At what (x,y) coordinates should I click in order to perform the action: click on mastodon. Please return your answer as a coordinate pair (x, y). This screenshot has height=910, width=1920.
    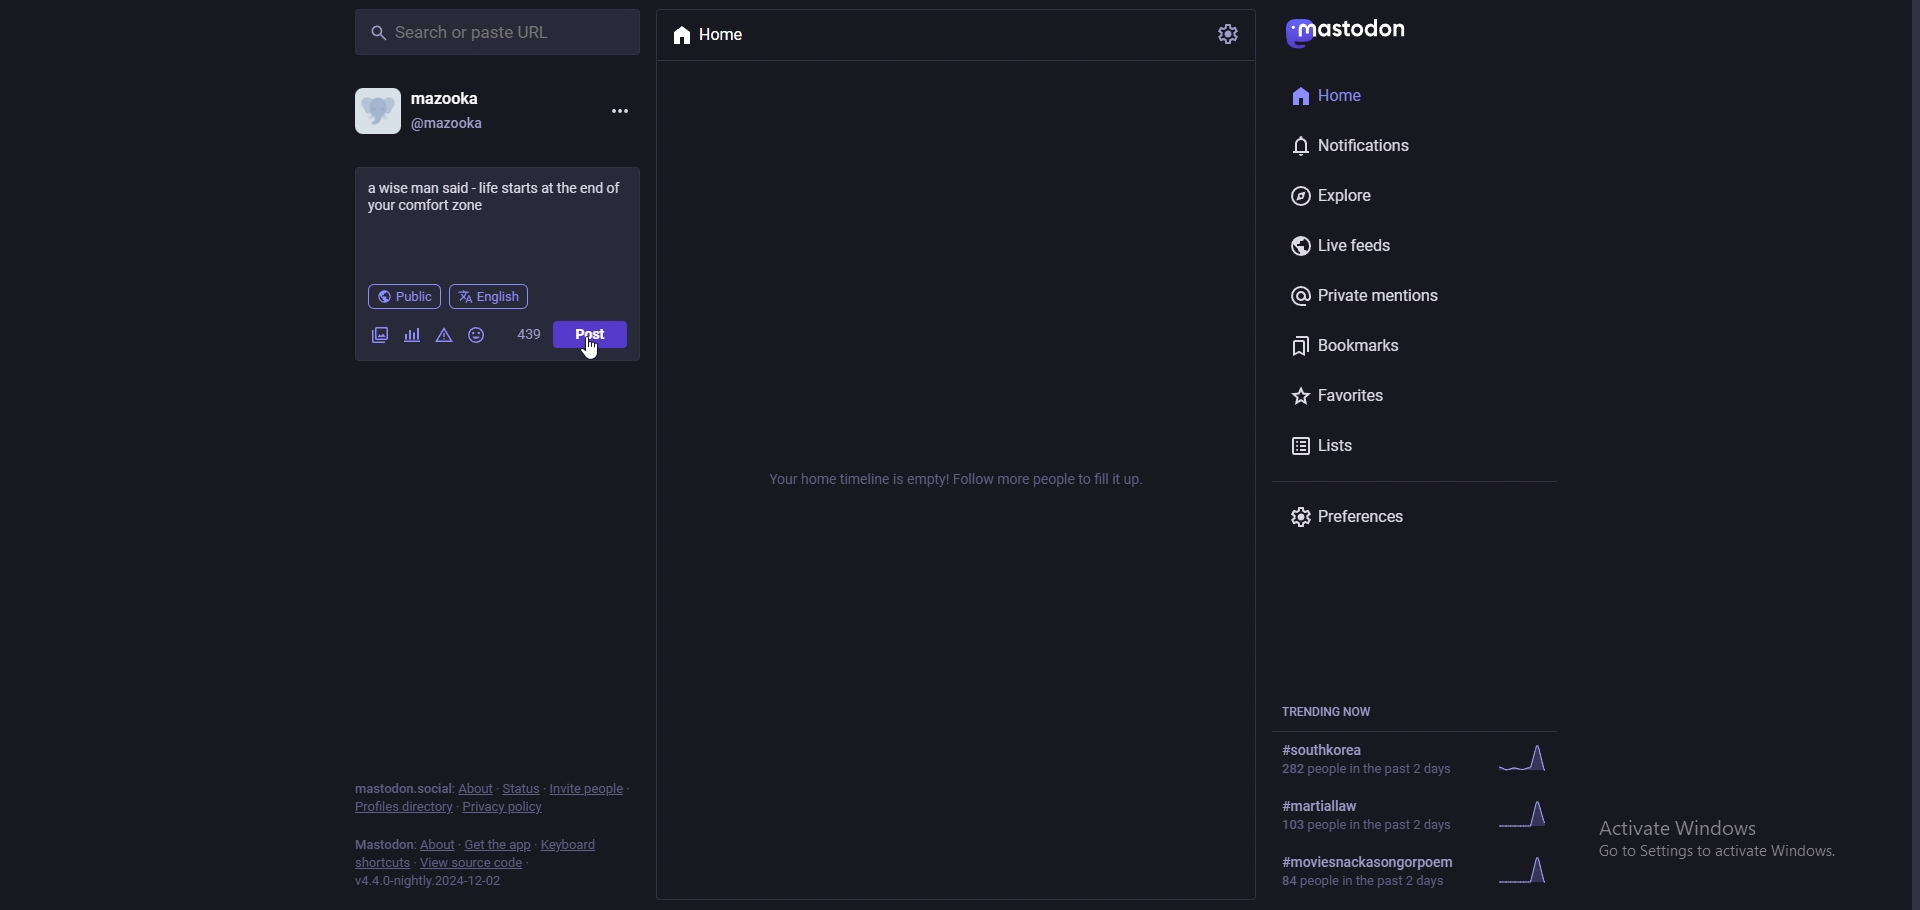
    Looking at the image, I should click on (383, 845).